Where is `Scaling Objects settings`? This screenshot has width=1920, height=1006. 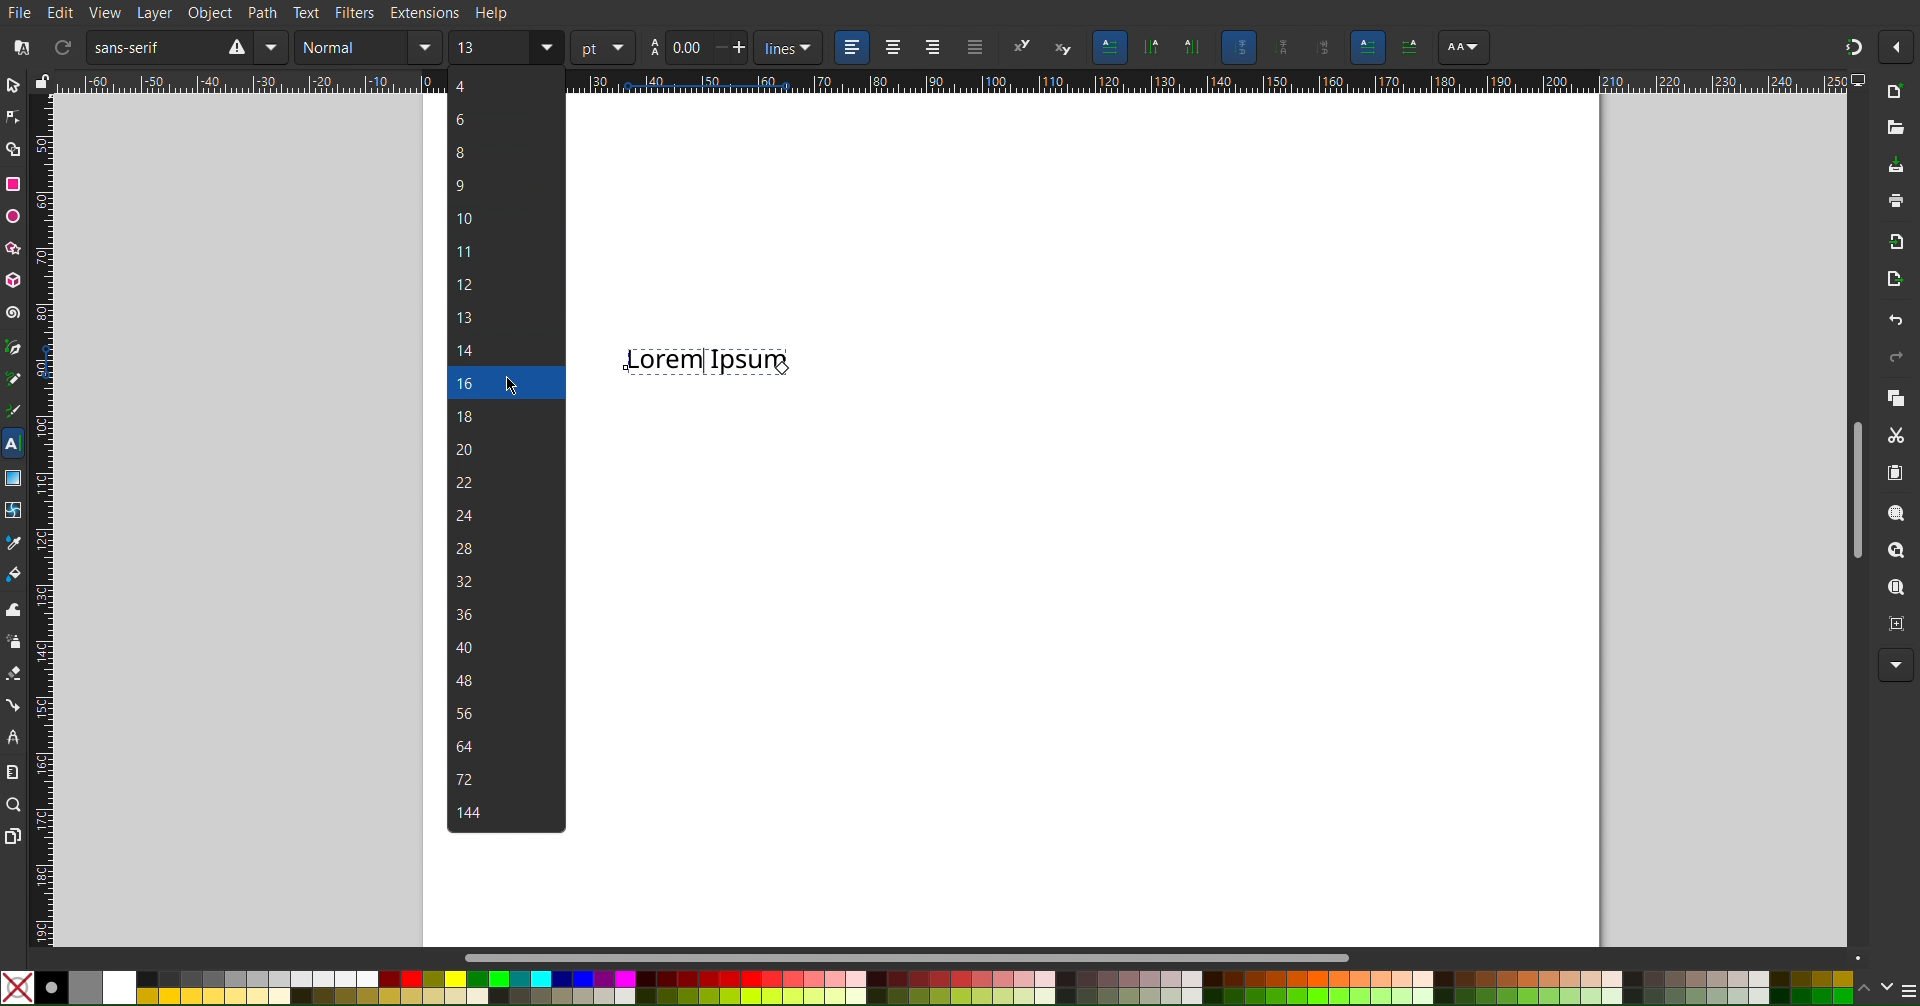
Scaling Objects settings is located at coordinates (1238, 47).